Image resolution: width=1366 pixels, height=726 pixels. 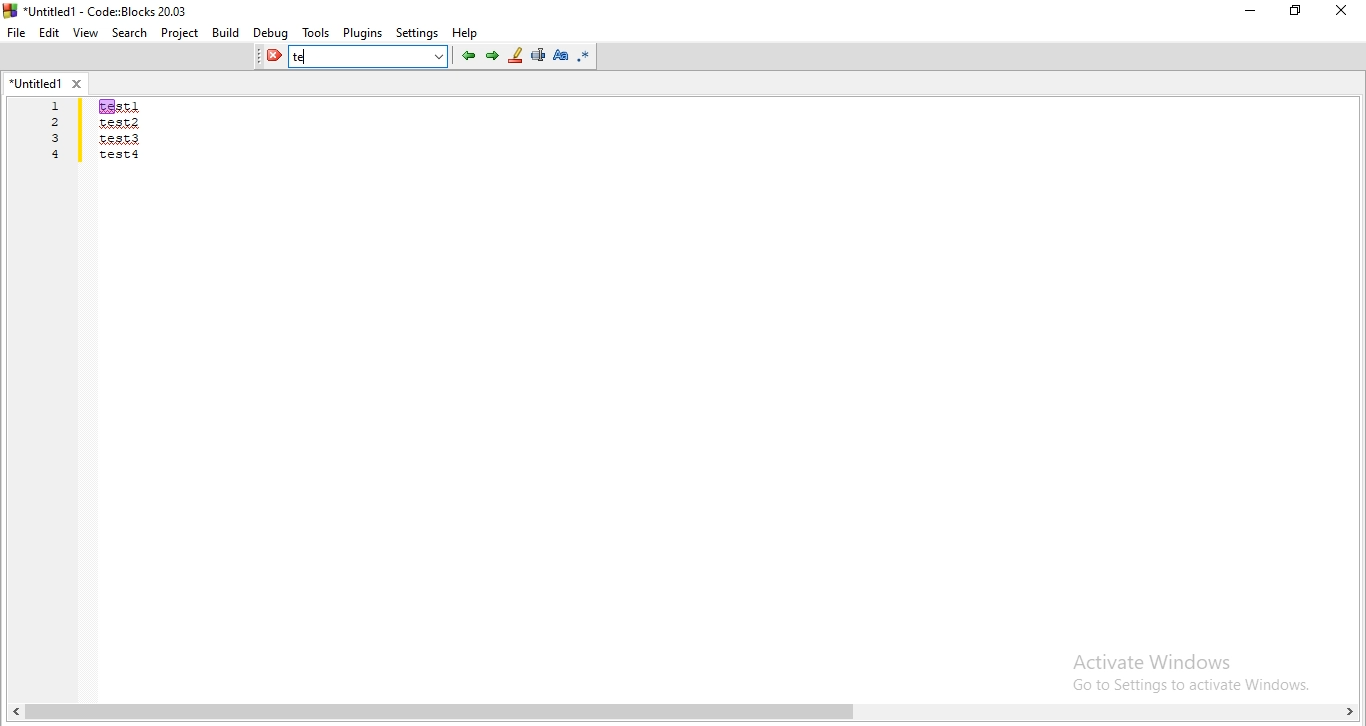 What do you see at coordinates (515, 56) in the screenshot?
I see `highlight` at bounding box center [515, 56].